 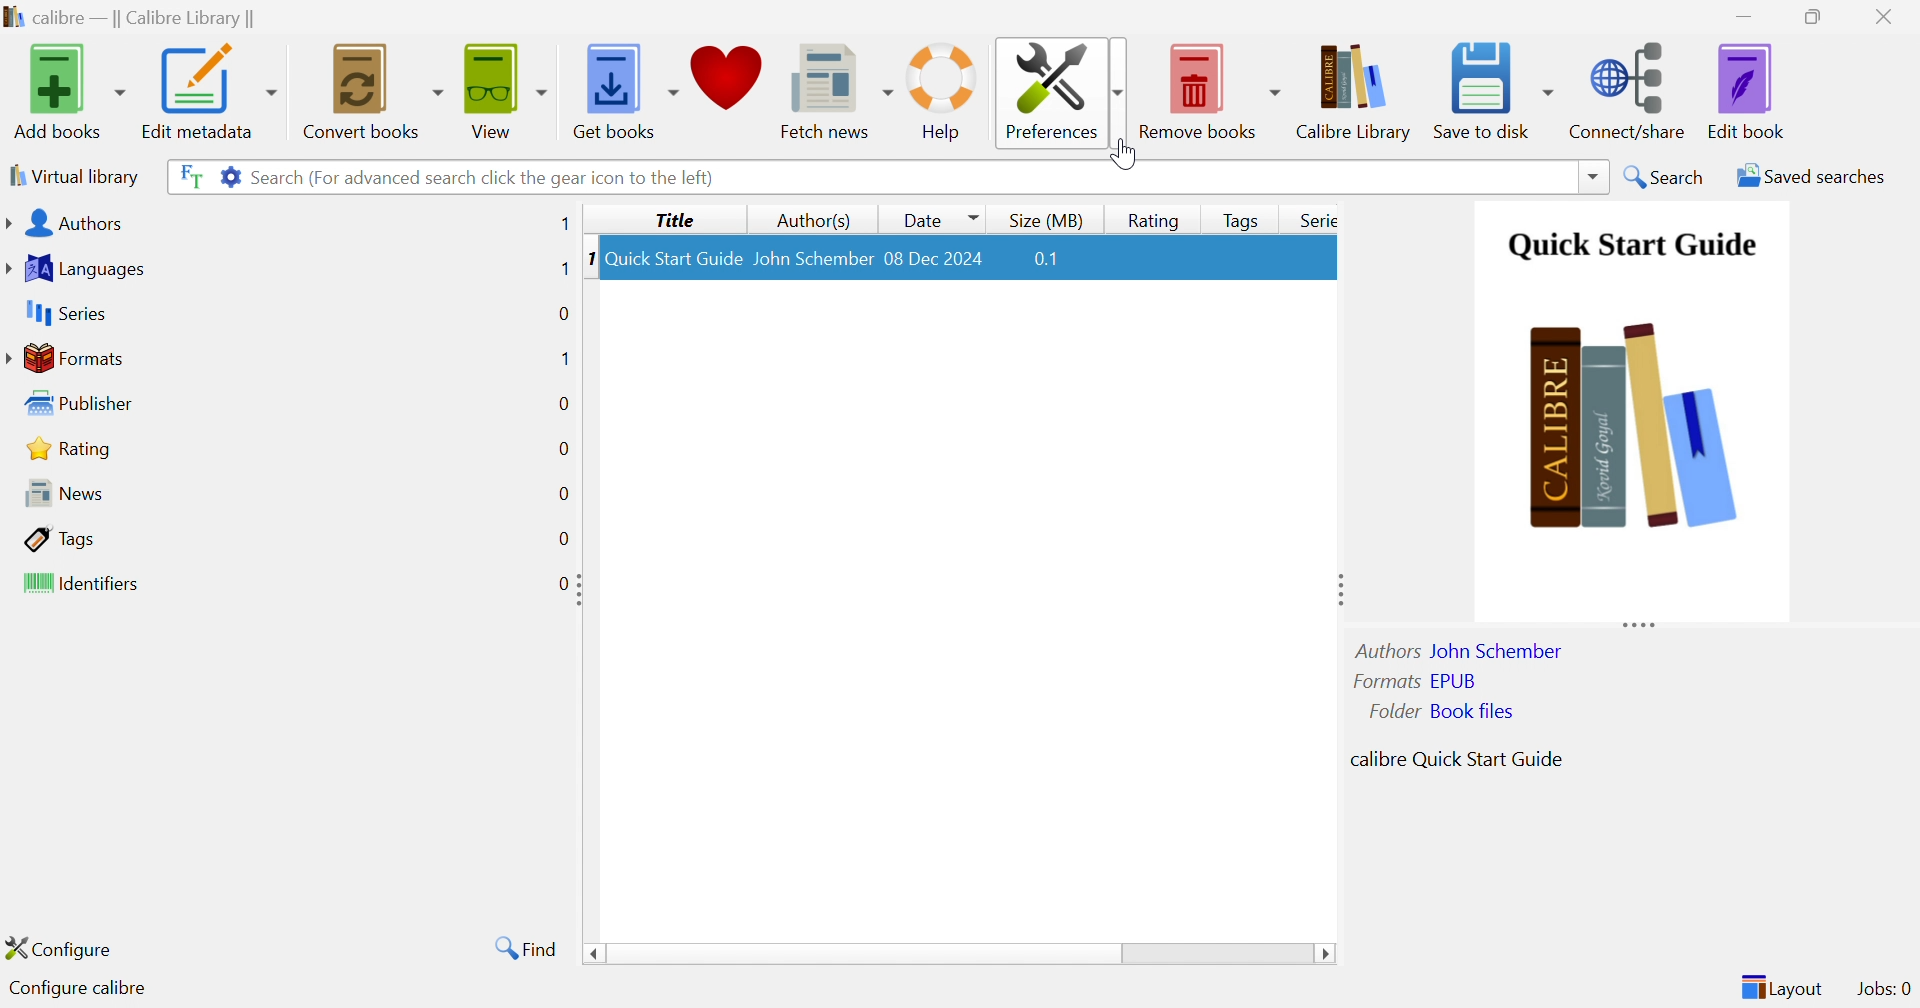 What do you see at coordinates (187, 175) in the screenshot?
I see `Search the full text of all books in the library, not just their metadata` at bounding box center [187, 175].